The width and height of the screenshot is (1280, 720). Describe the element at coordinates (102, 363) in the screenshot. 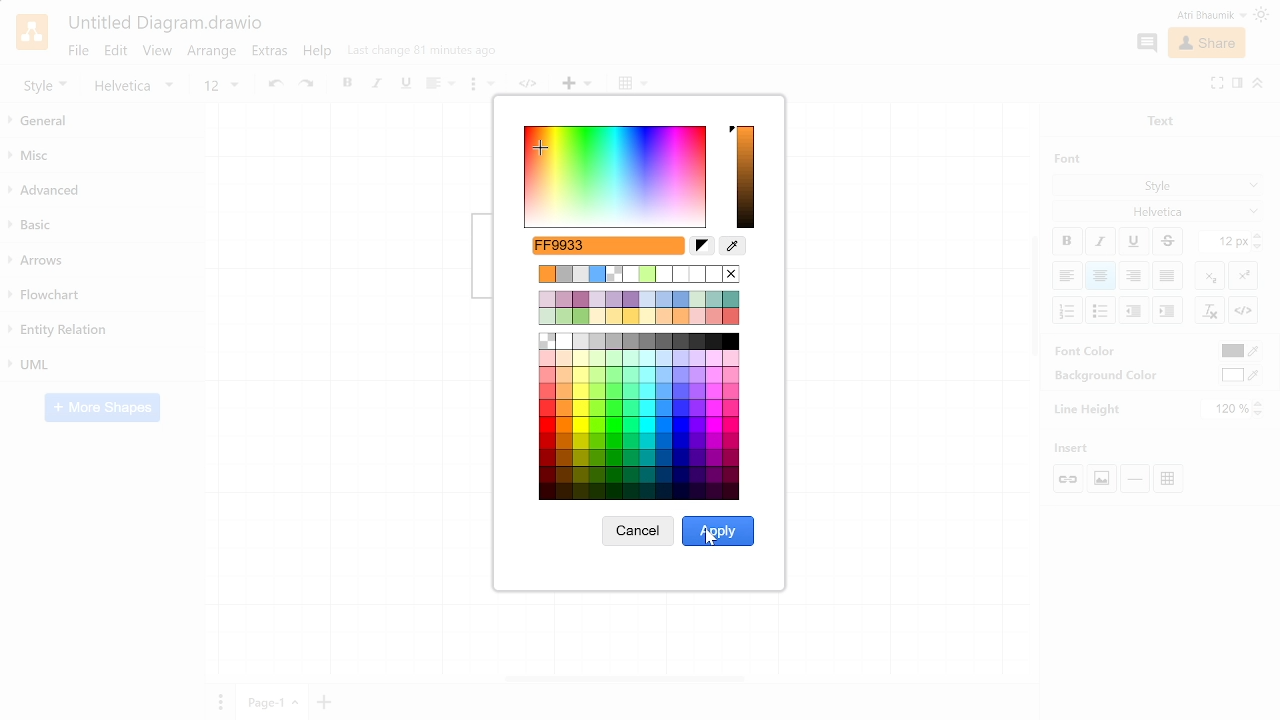

I see `UML` at that location.